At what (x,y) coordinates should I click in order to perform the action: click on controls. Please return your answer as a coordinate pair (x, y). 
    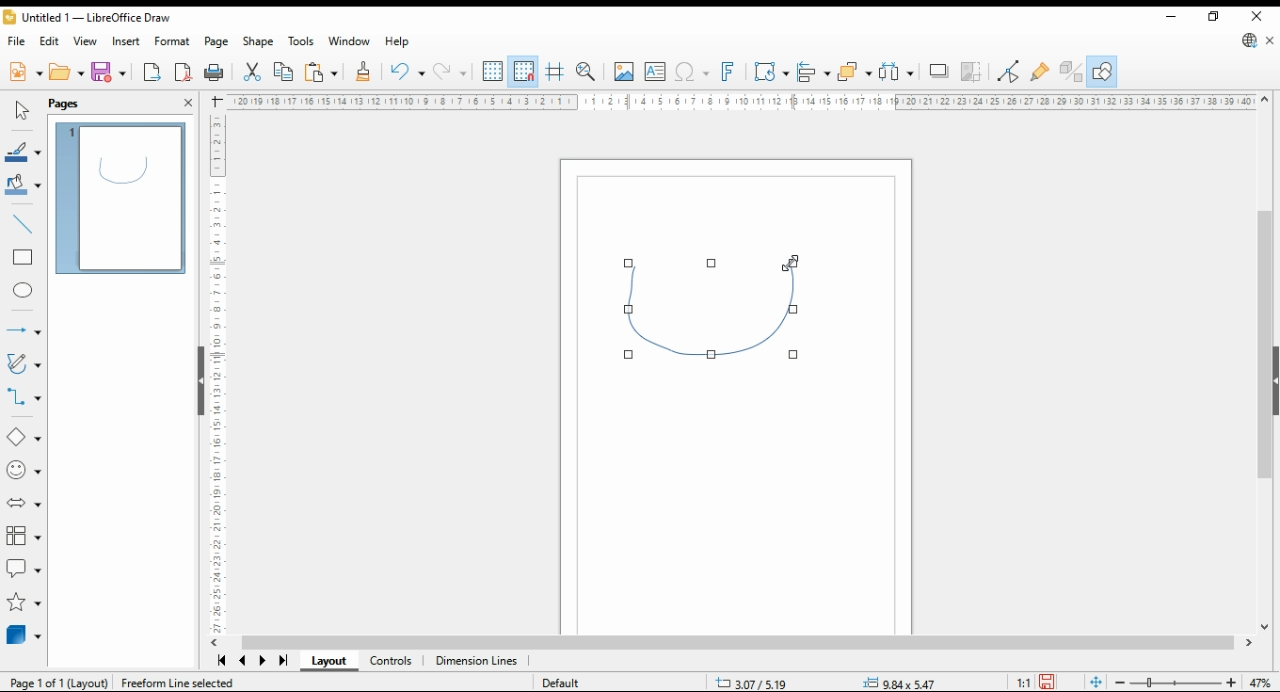
    Looking at the image, I should click on (394, 661).